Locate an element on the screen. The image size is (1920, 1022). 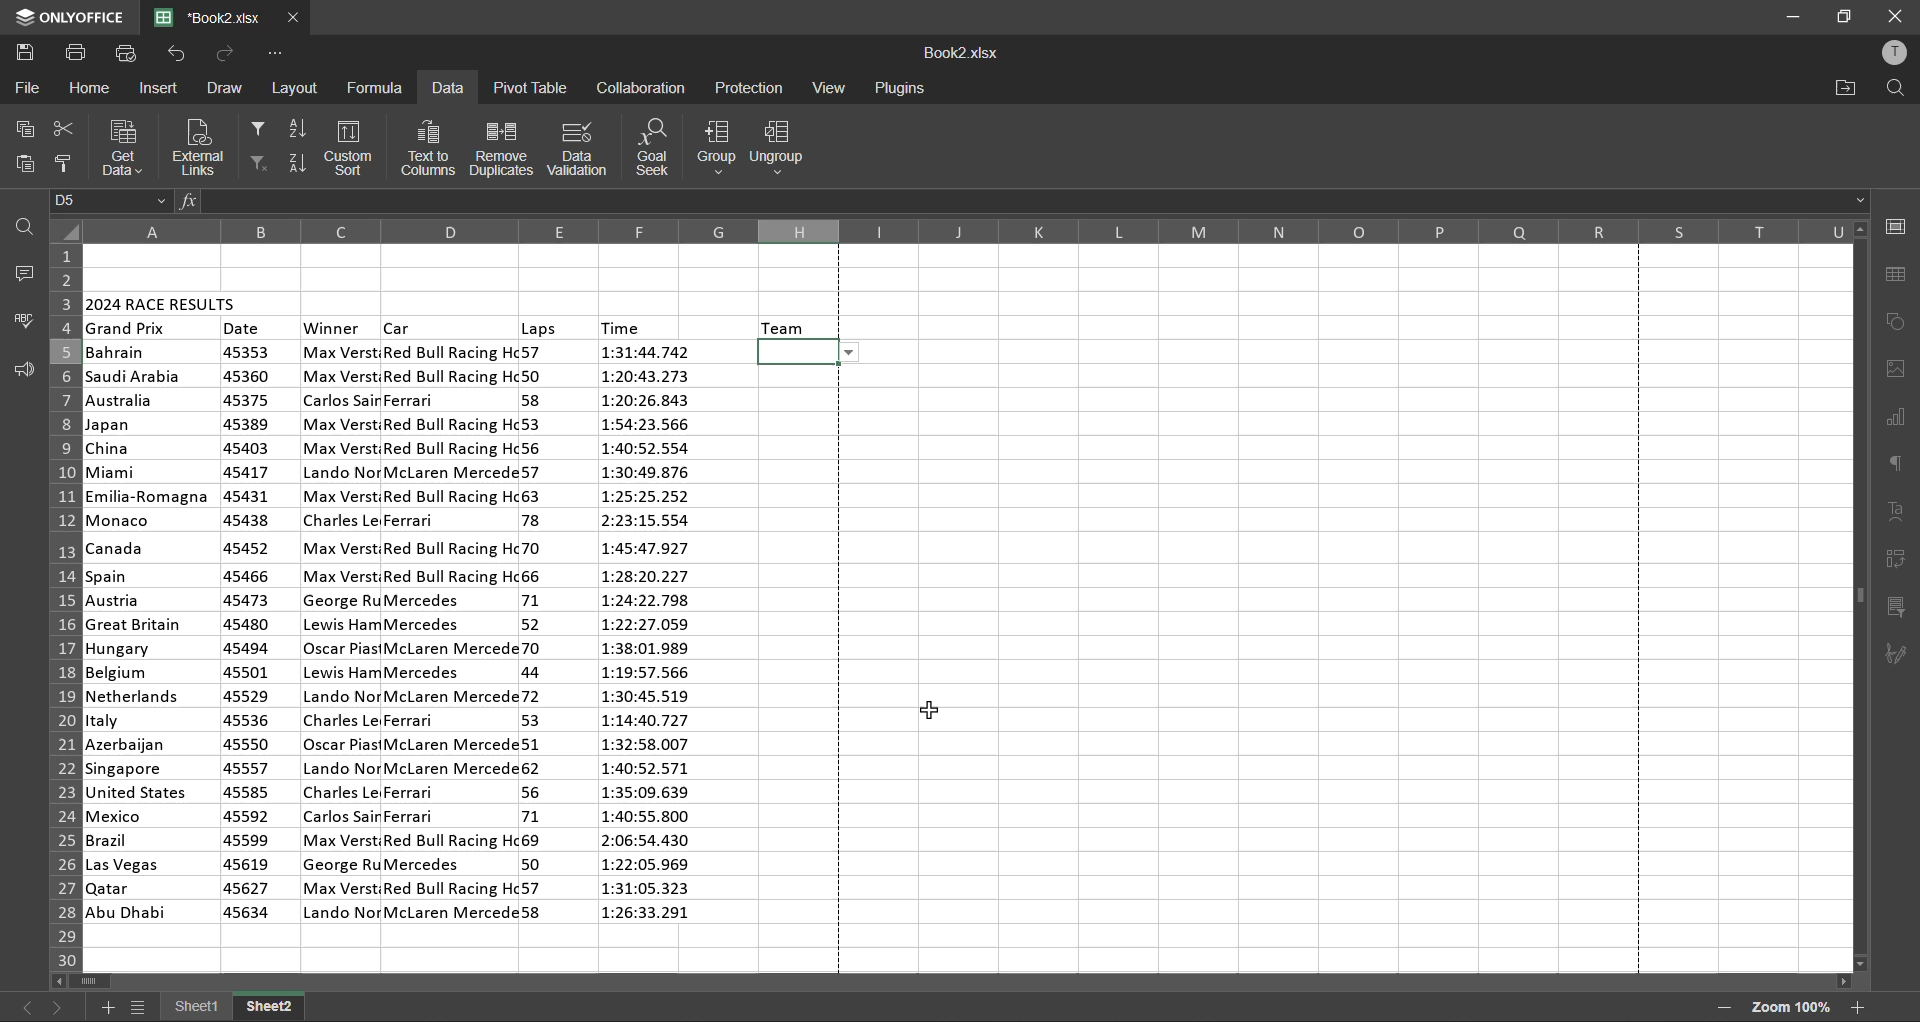
cut is located at coordinates (60, 132).